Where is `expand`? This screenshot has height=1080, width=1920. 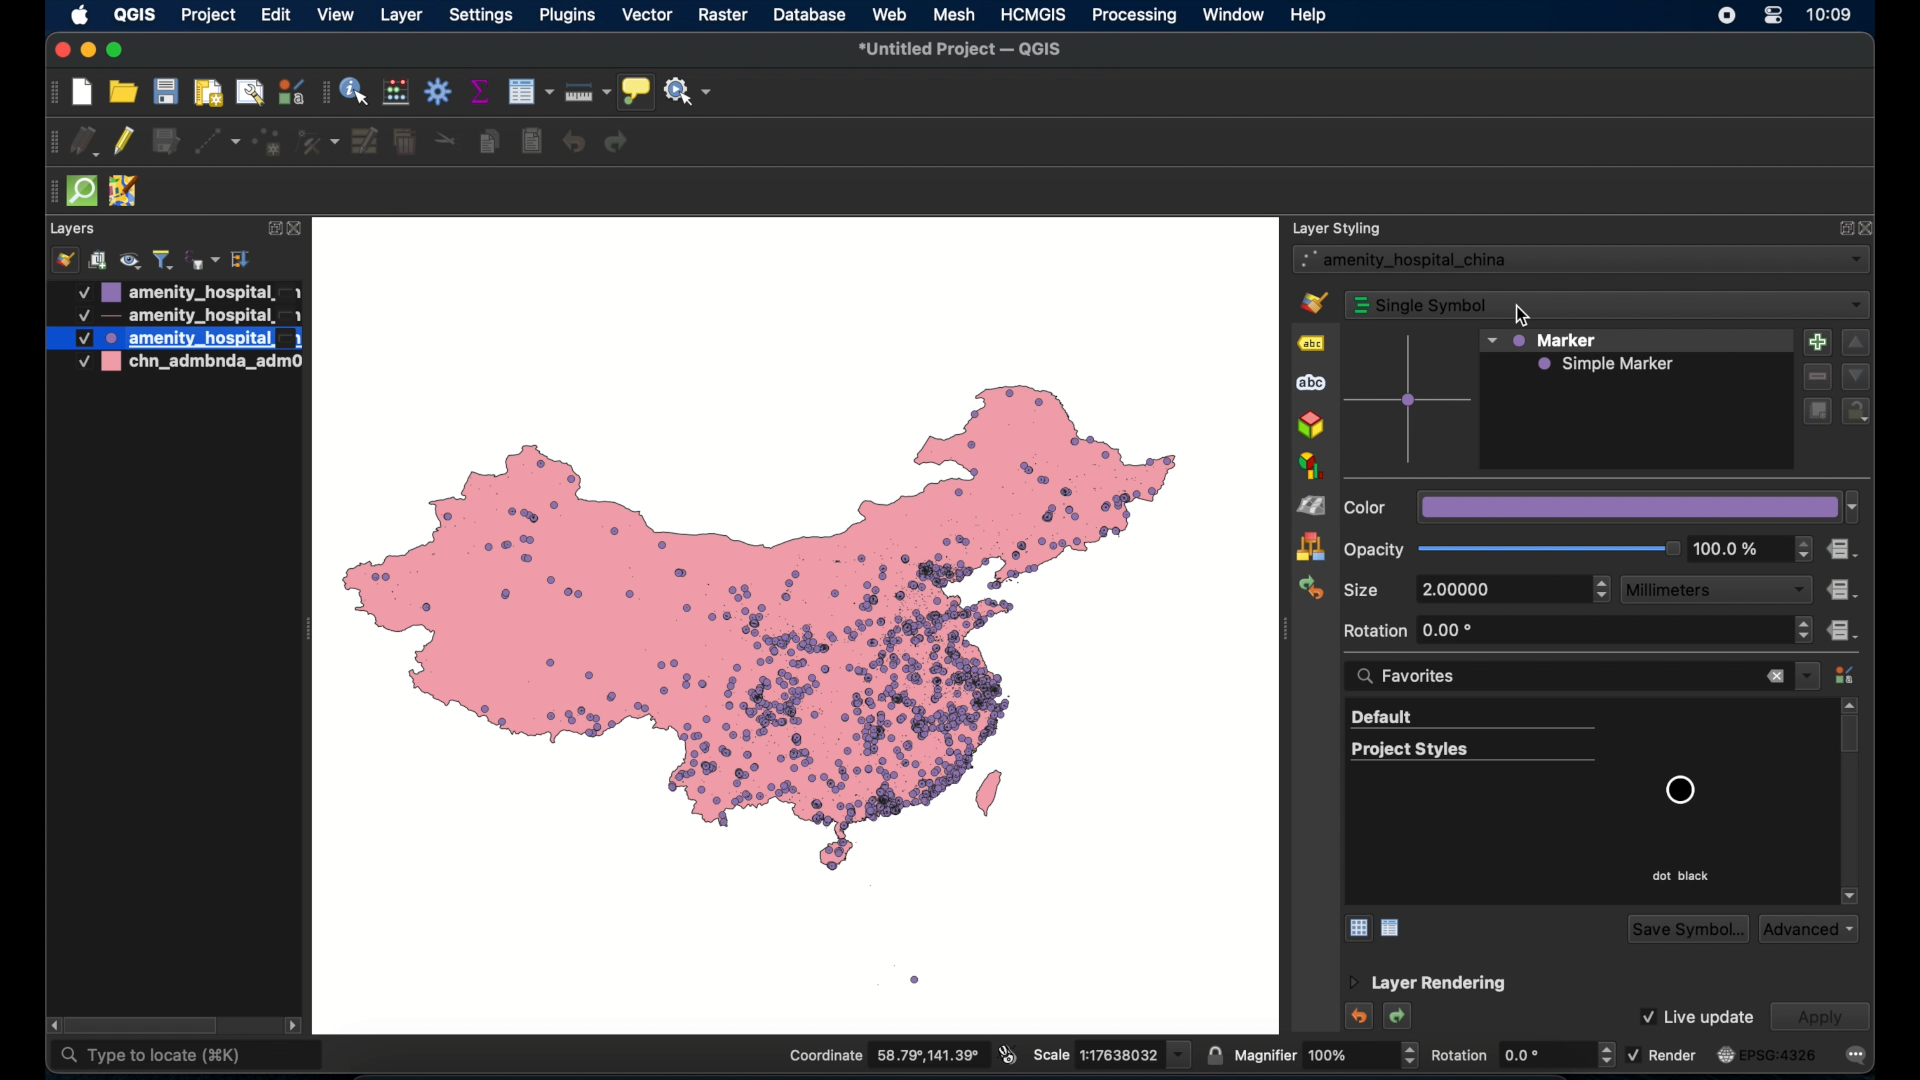
expand is located at coordinates (269, 228).